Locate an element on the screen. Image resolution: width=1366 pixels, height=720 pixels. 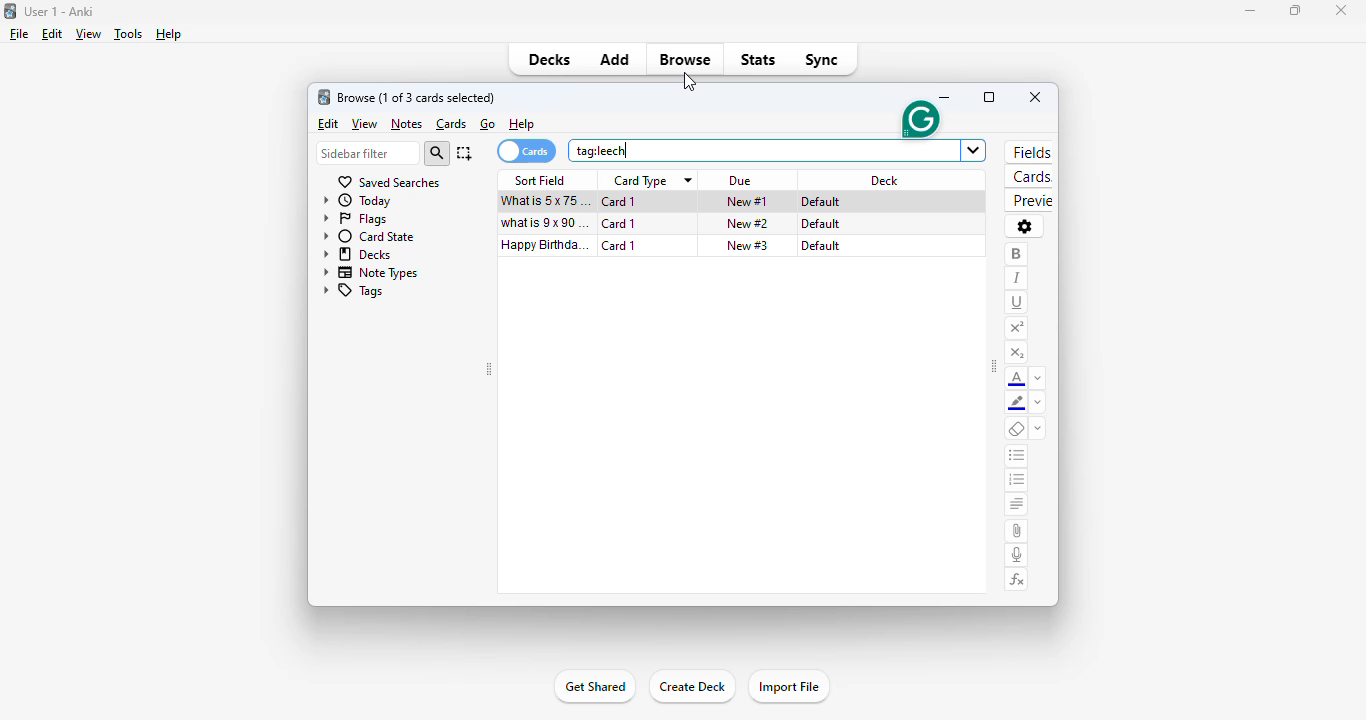
edit is located at coordinates (52, 34).